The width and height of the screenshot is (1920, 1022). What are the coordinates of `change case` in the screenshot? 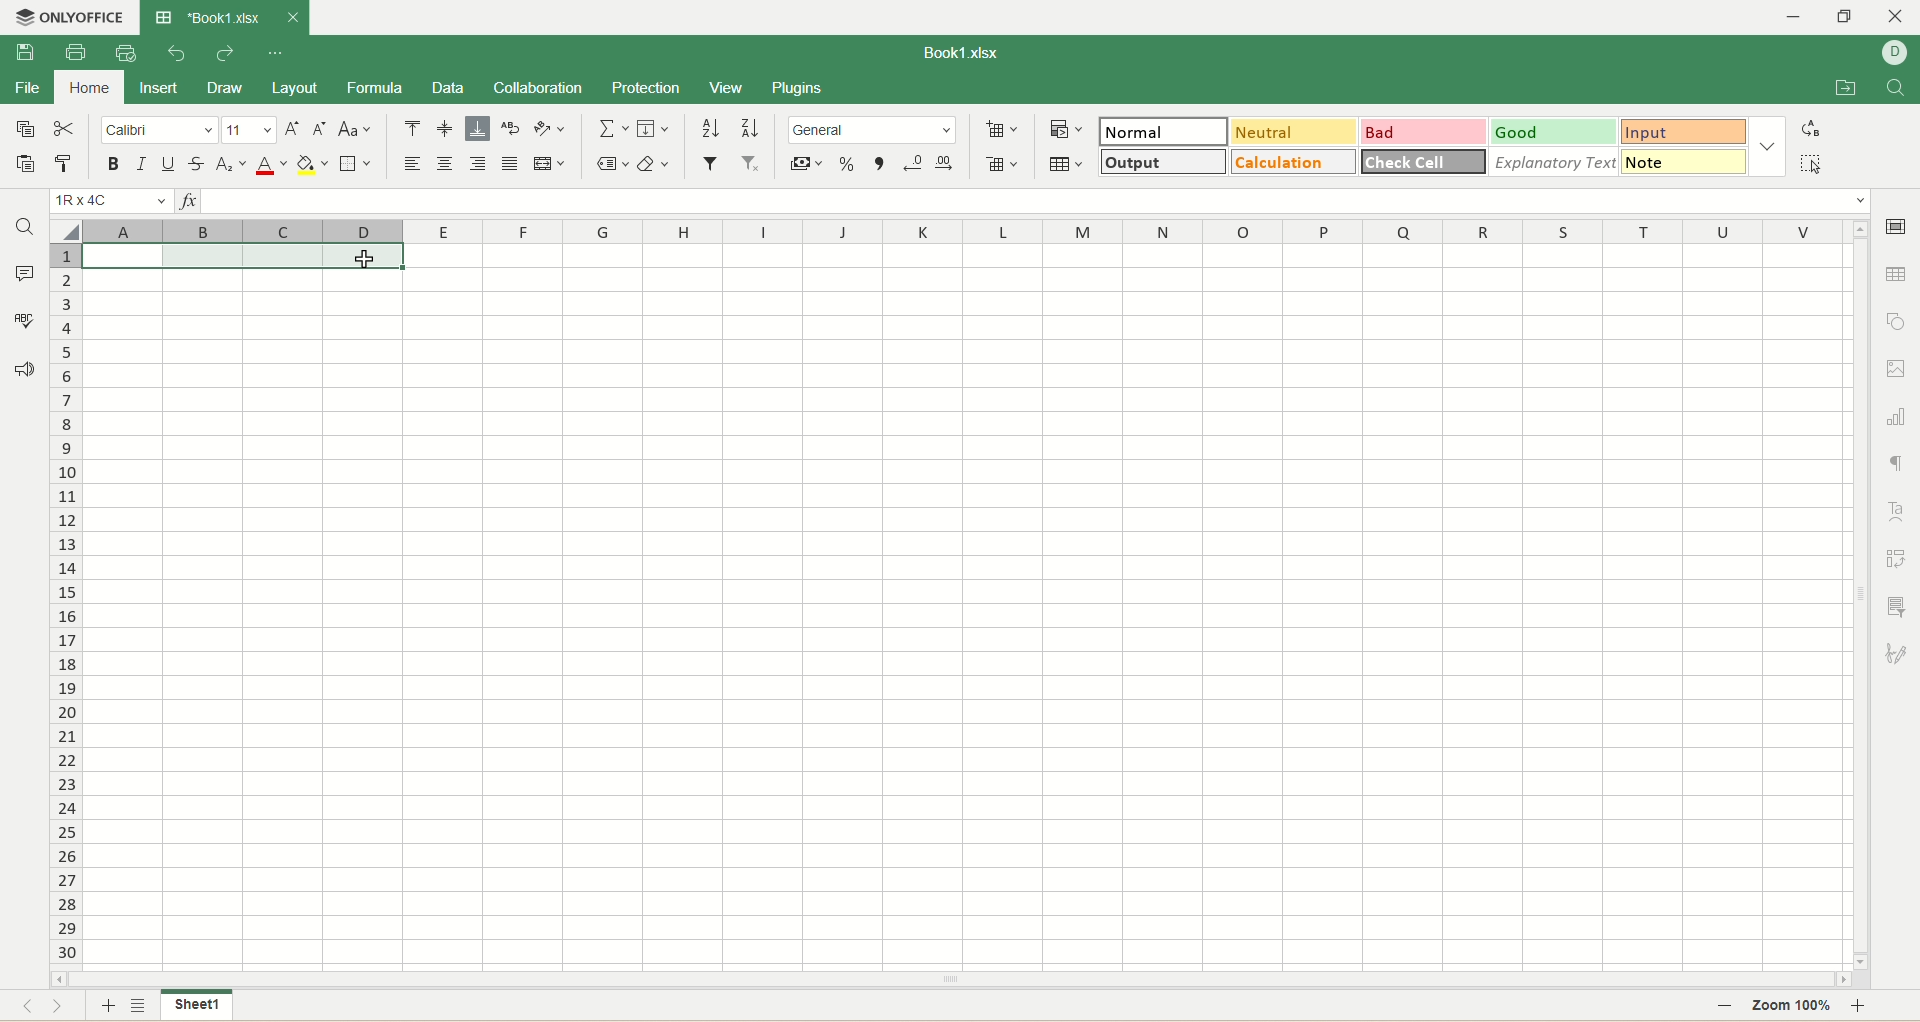 It's located at (355, 129).